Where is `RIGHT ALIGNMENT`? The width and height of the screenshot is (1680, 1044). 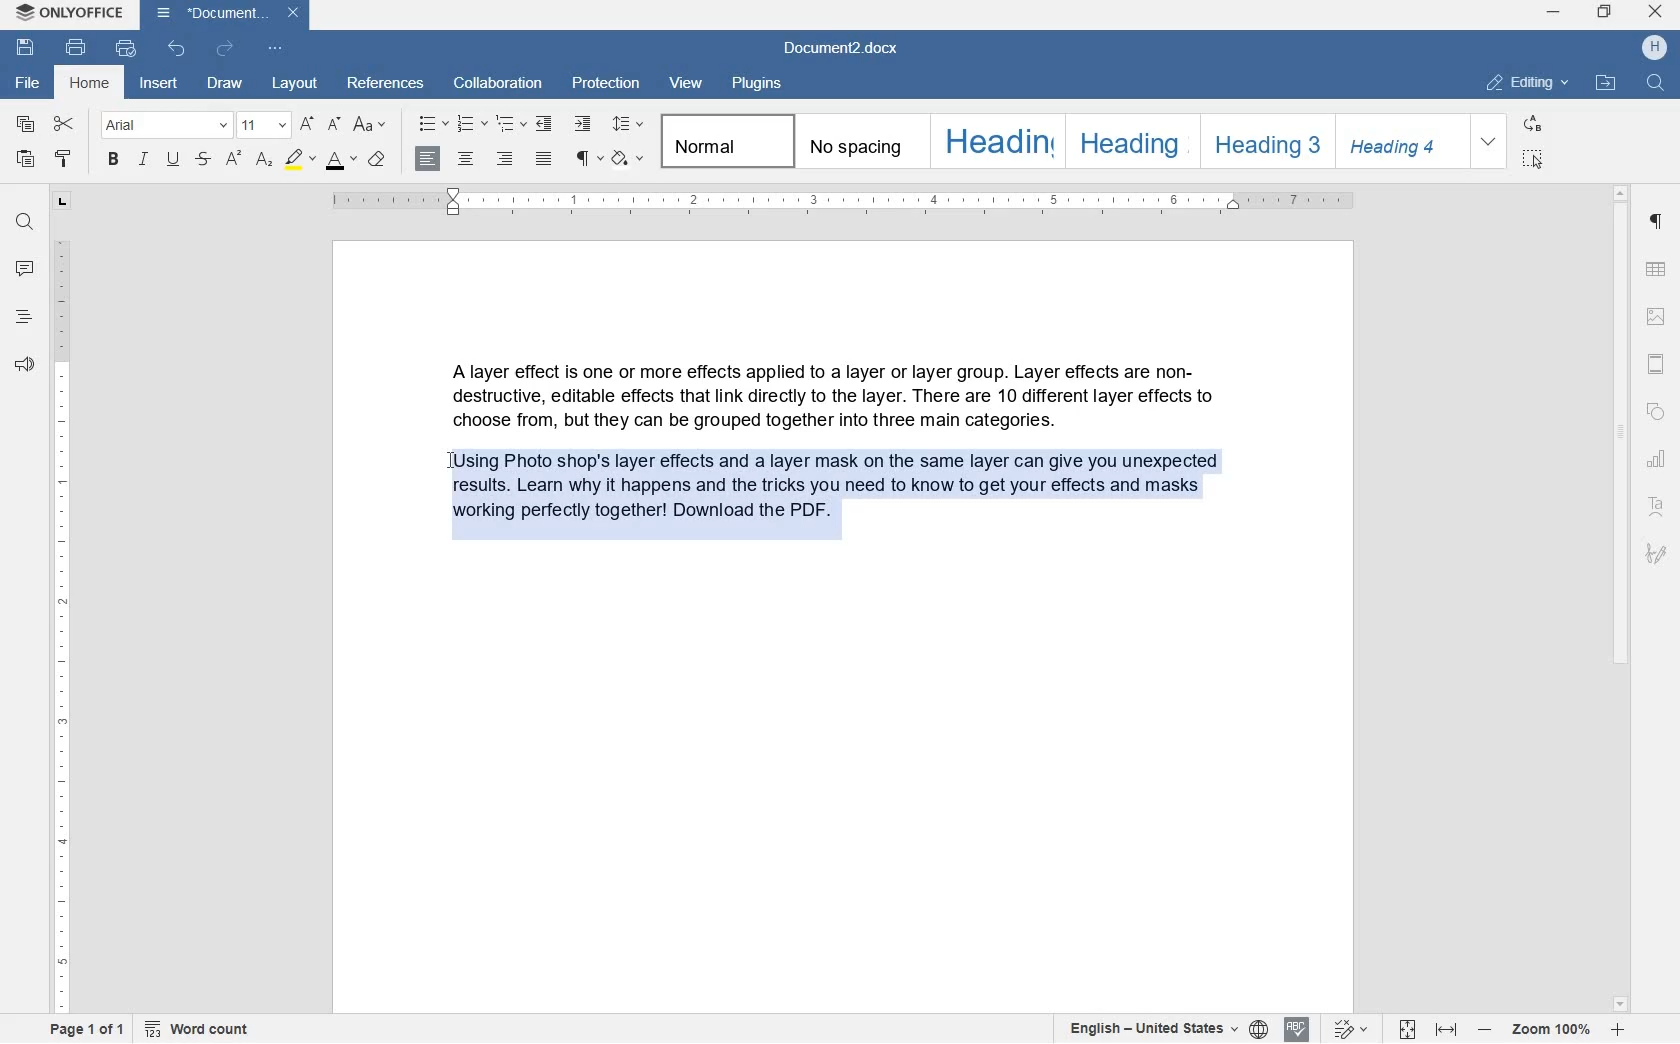
RIGHT ALIGNMENT is located at coordinates (505, 159).